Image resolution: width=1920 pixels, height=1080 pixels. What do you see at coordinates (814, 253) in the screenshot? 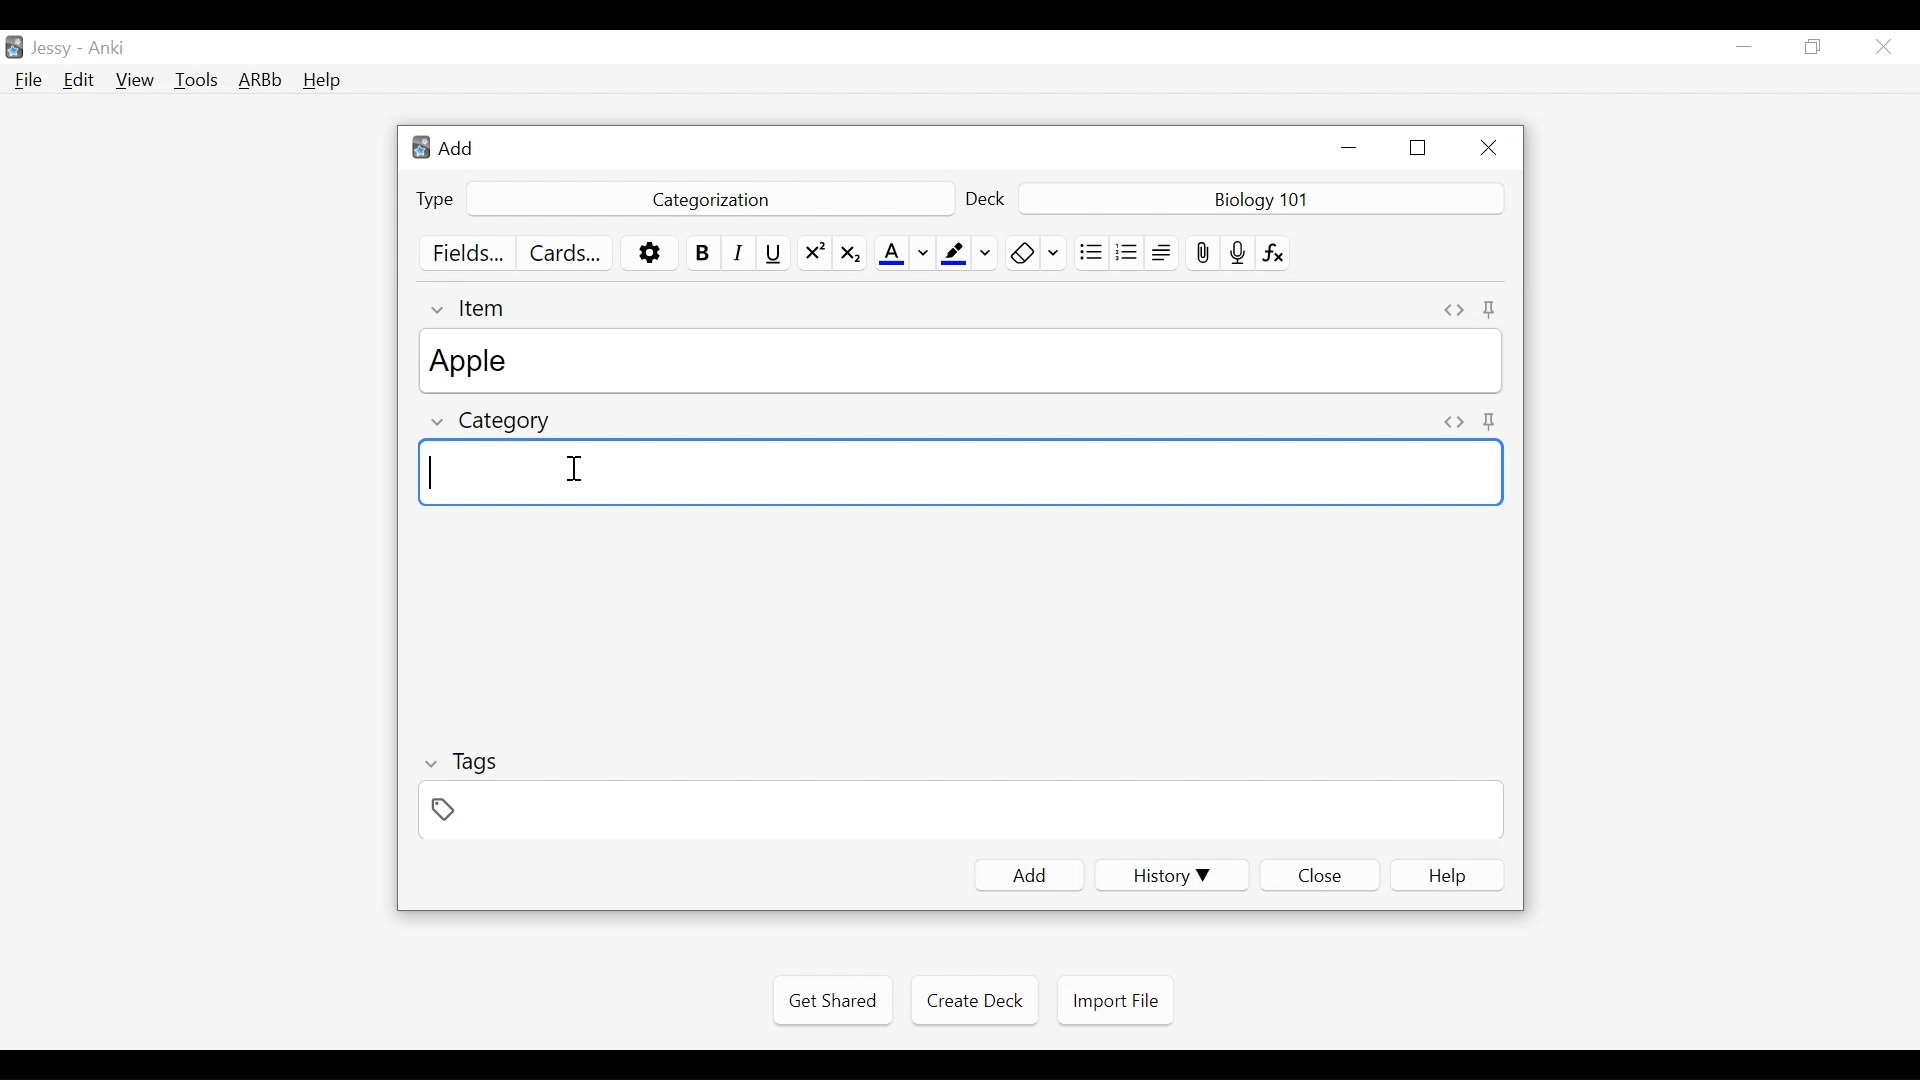
I see `Superscript` at bounding box center [814, 253].